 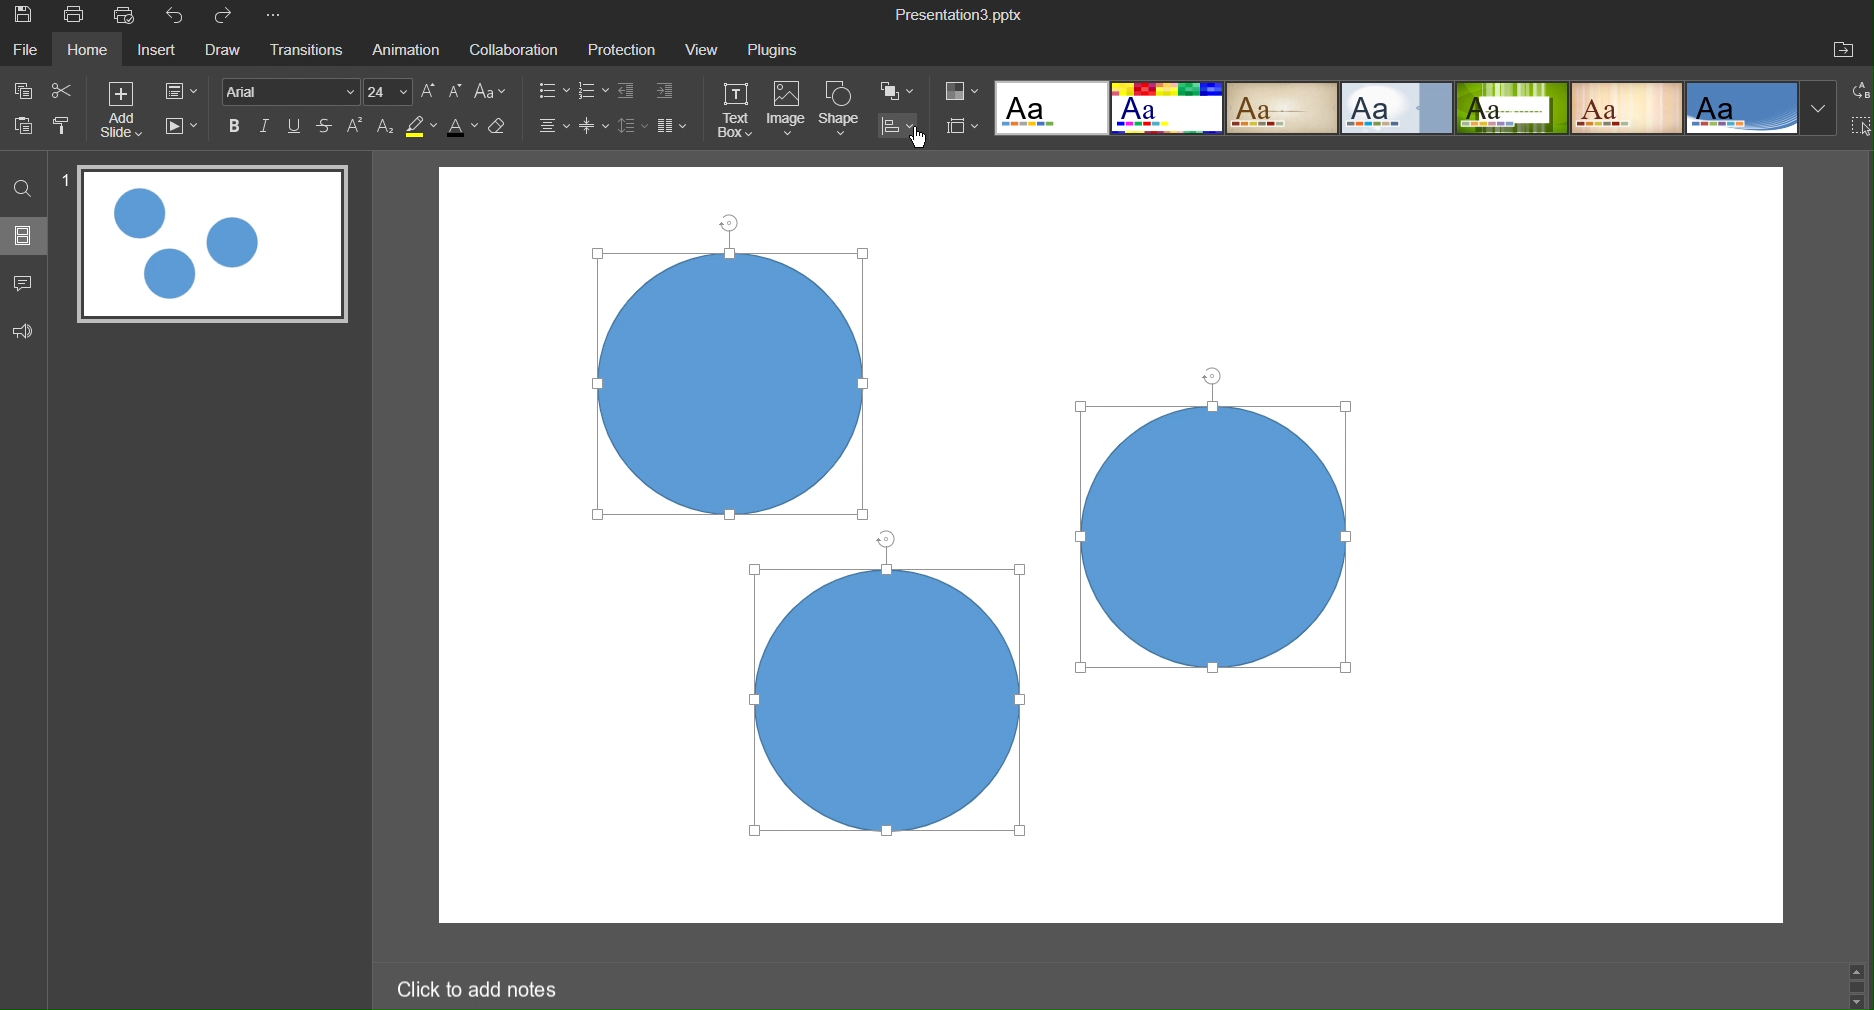 I want to click on Shape 2 Selected, so click(x=1213, y=537).